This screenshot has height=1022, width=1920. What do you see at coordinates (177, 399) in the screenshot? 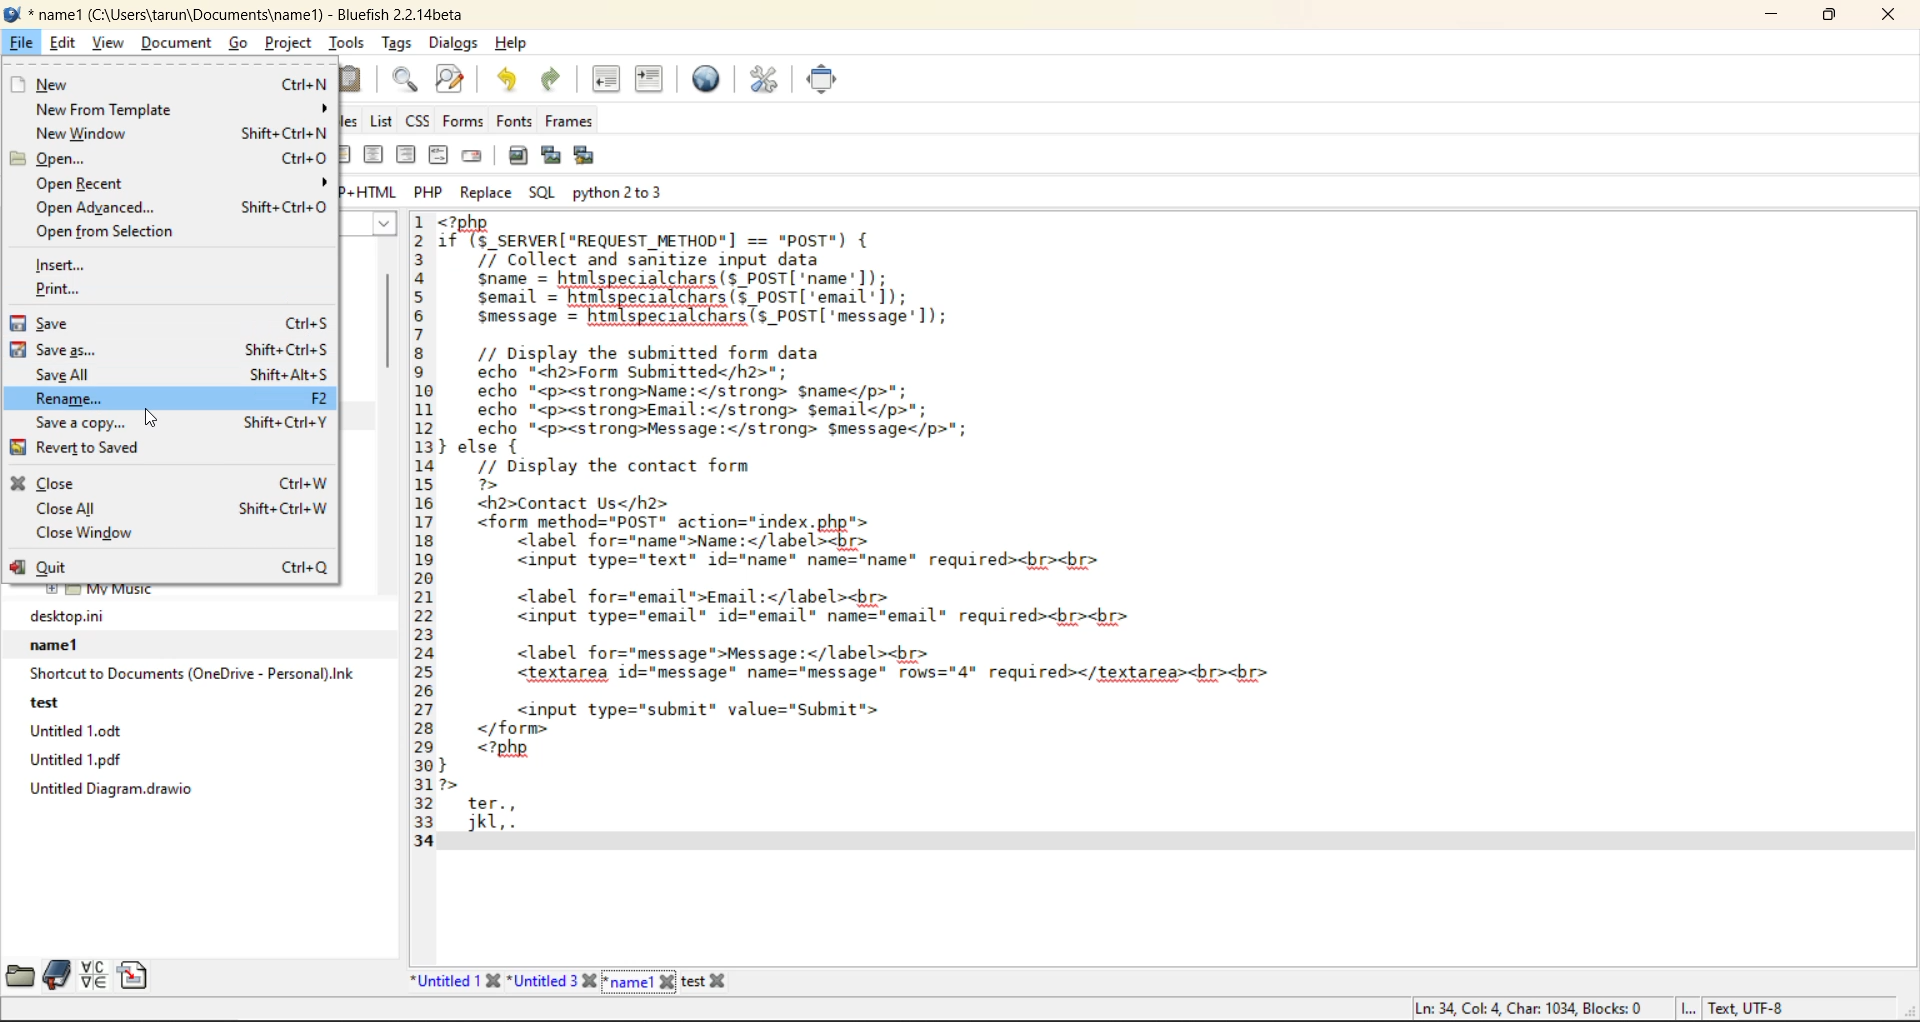
I see `rename` at bounding box center [177, 399].